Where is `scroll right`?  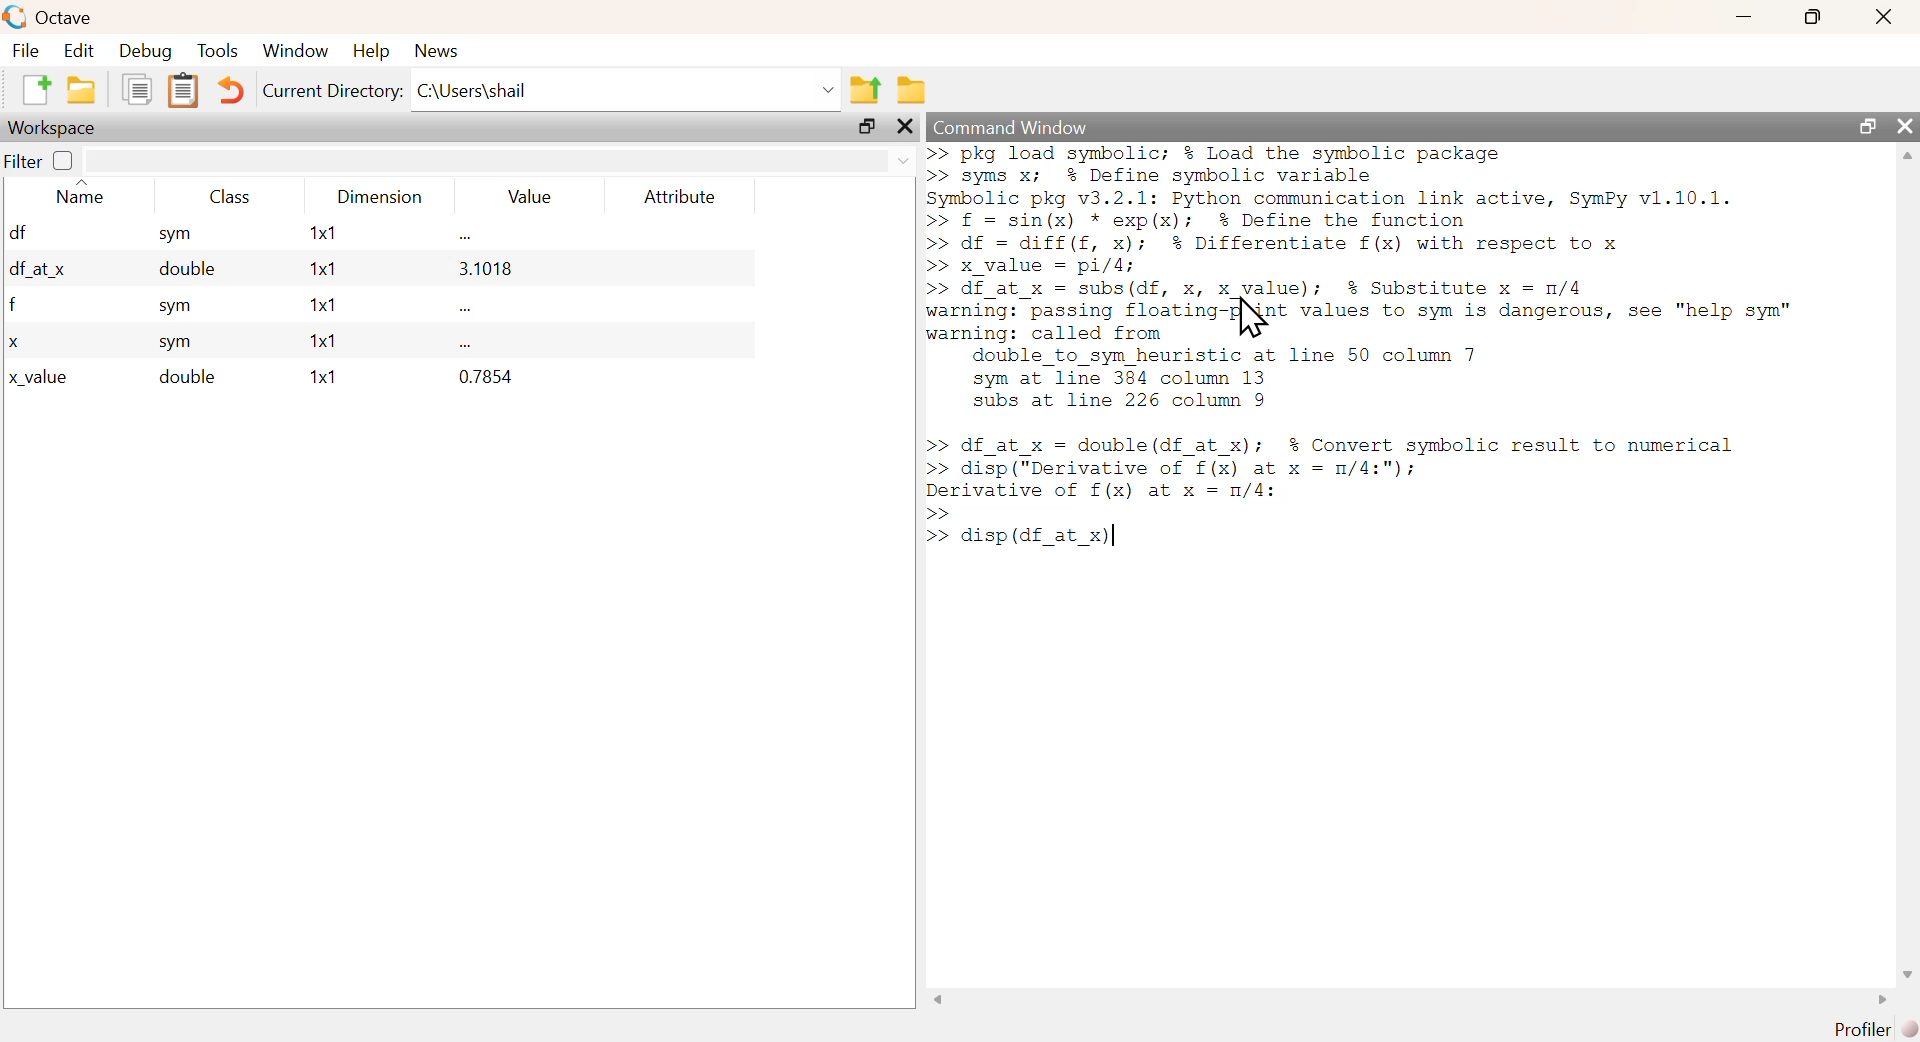
scroll right is located at coordinates (1878, 1001).